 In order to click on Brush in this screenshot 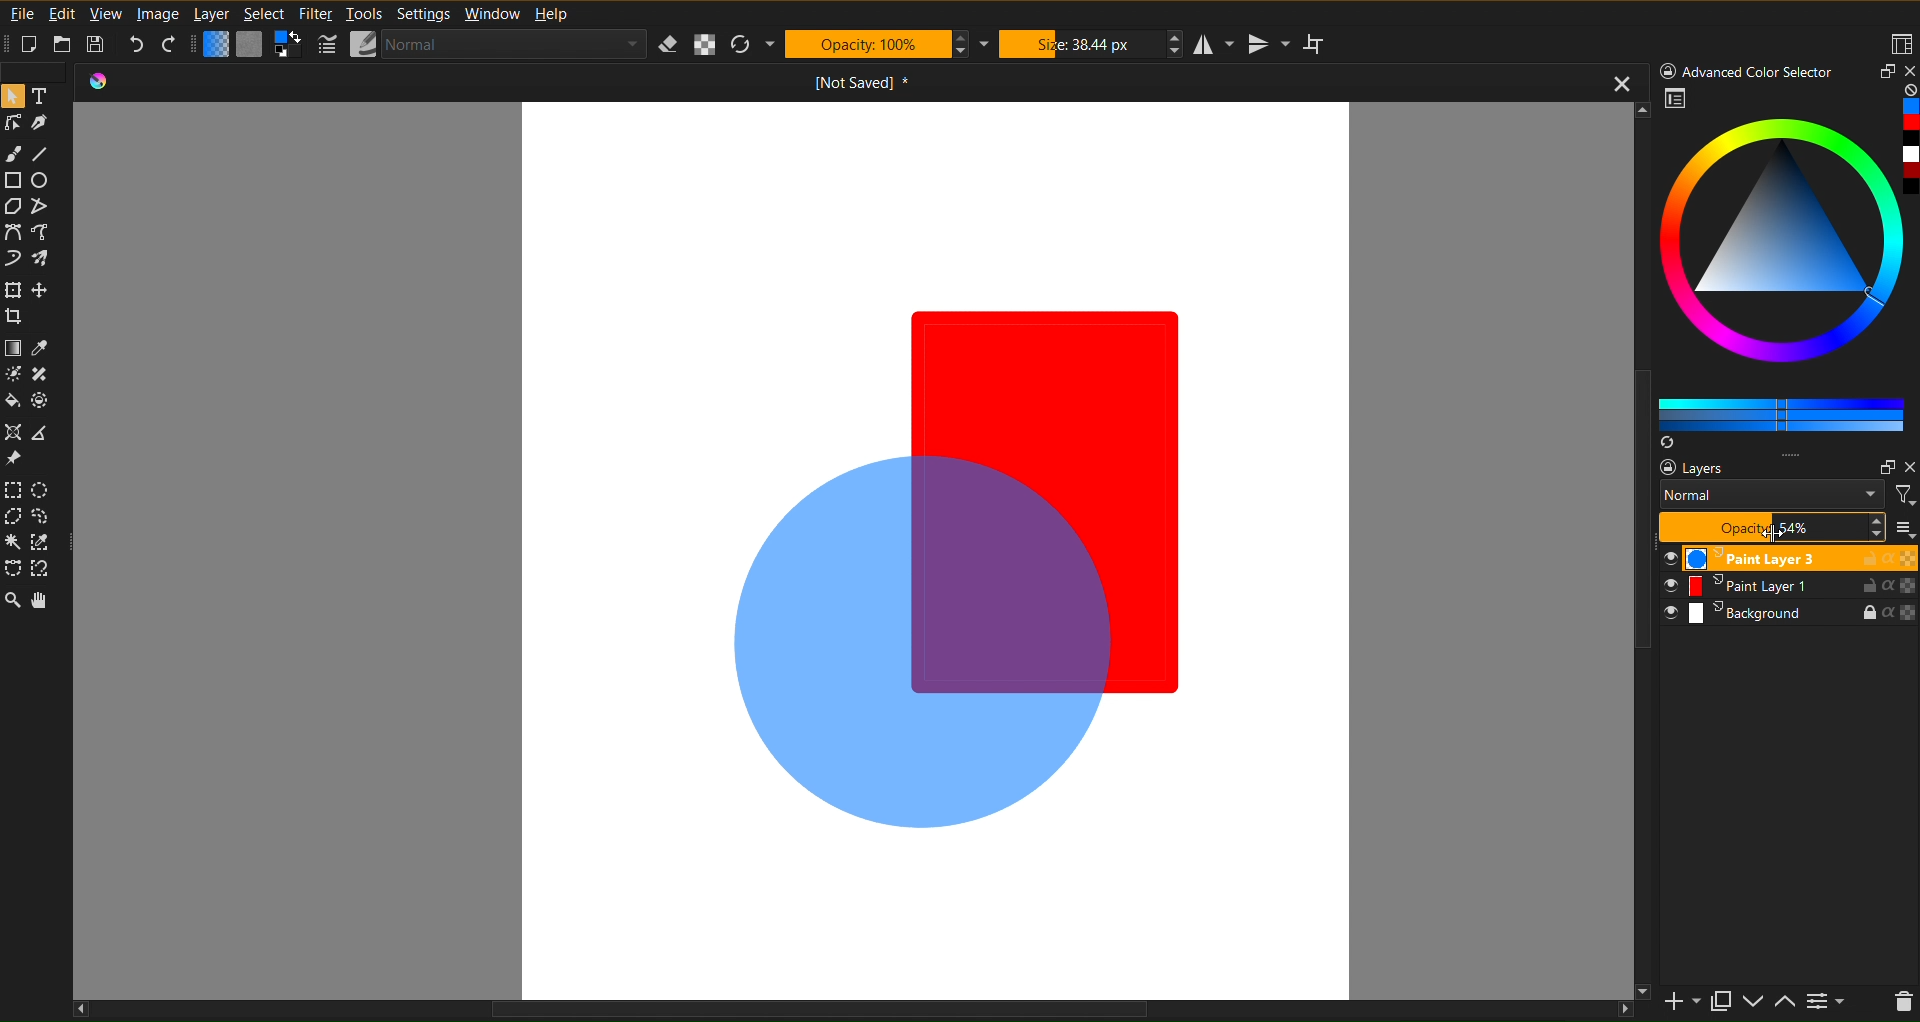, I will do `click(12, 155)`.